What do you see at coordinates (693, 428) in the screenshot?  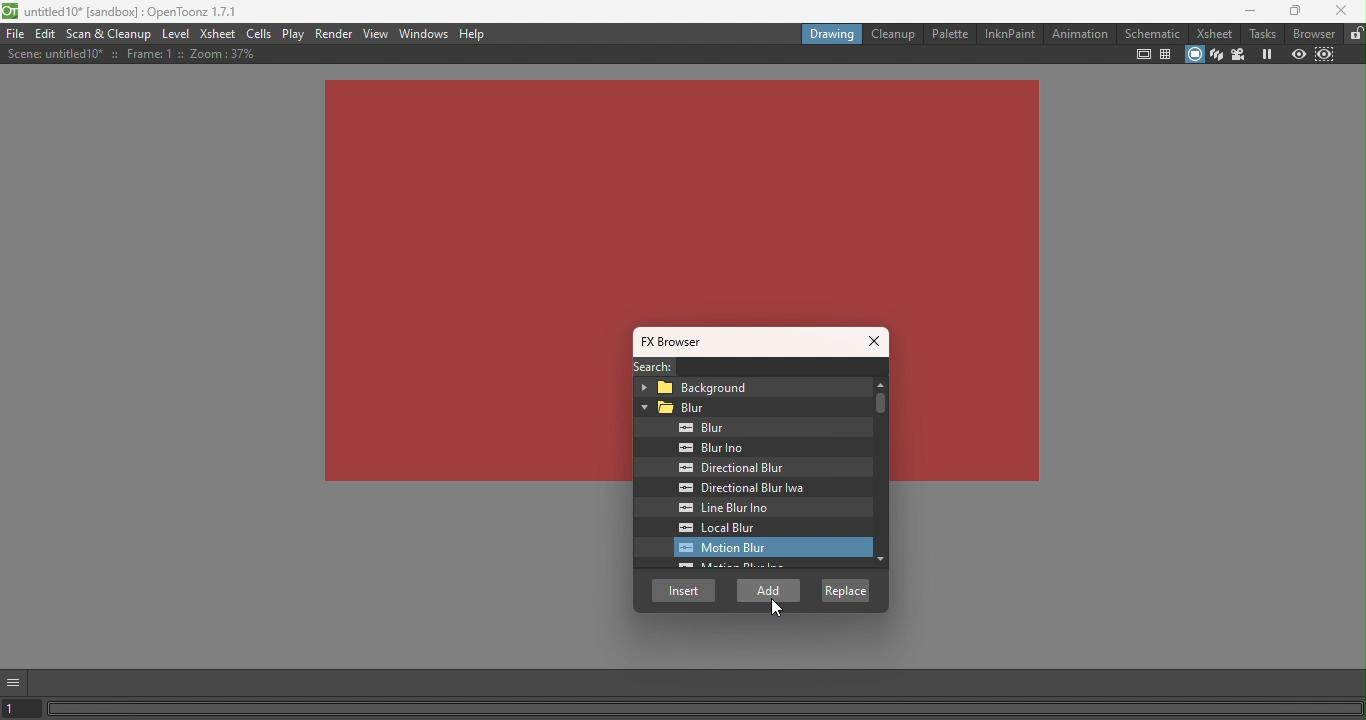 I see `Blur` at bounding box center [693, 428].